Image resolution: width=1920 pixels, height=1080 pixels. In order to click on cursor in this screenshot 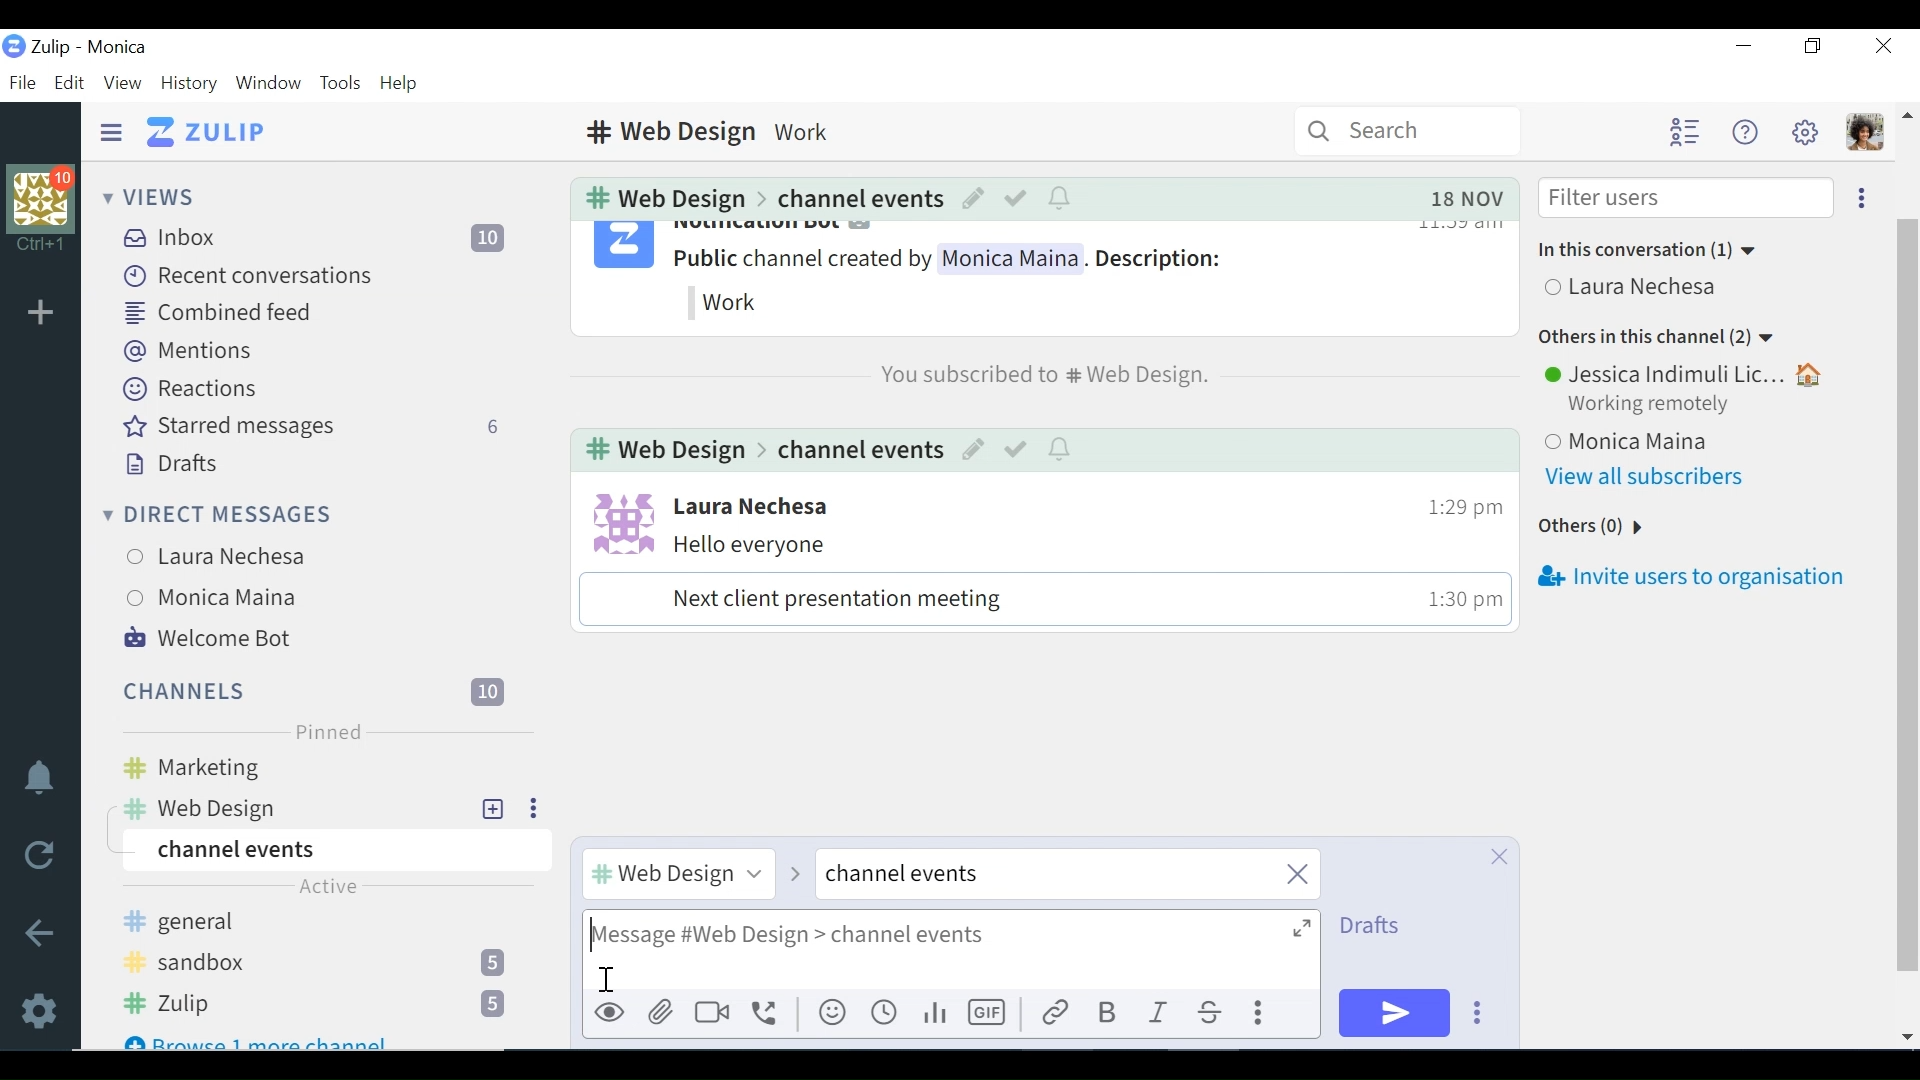, I will do `click(605, 976)`.